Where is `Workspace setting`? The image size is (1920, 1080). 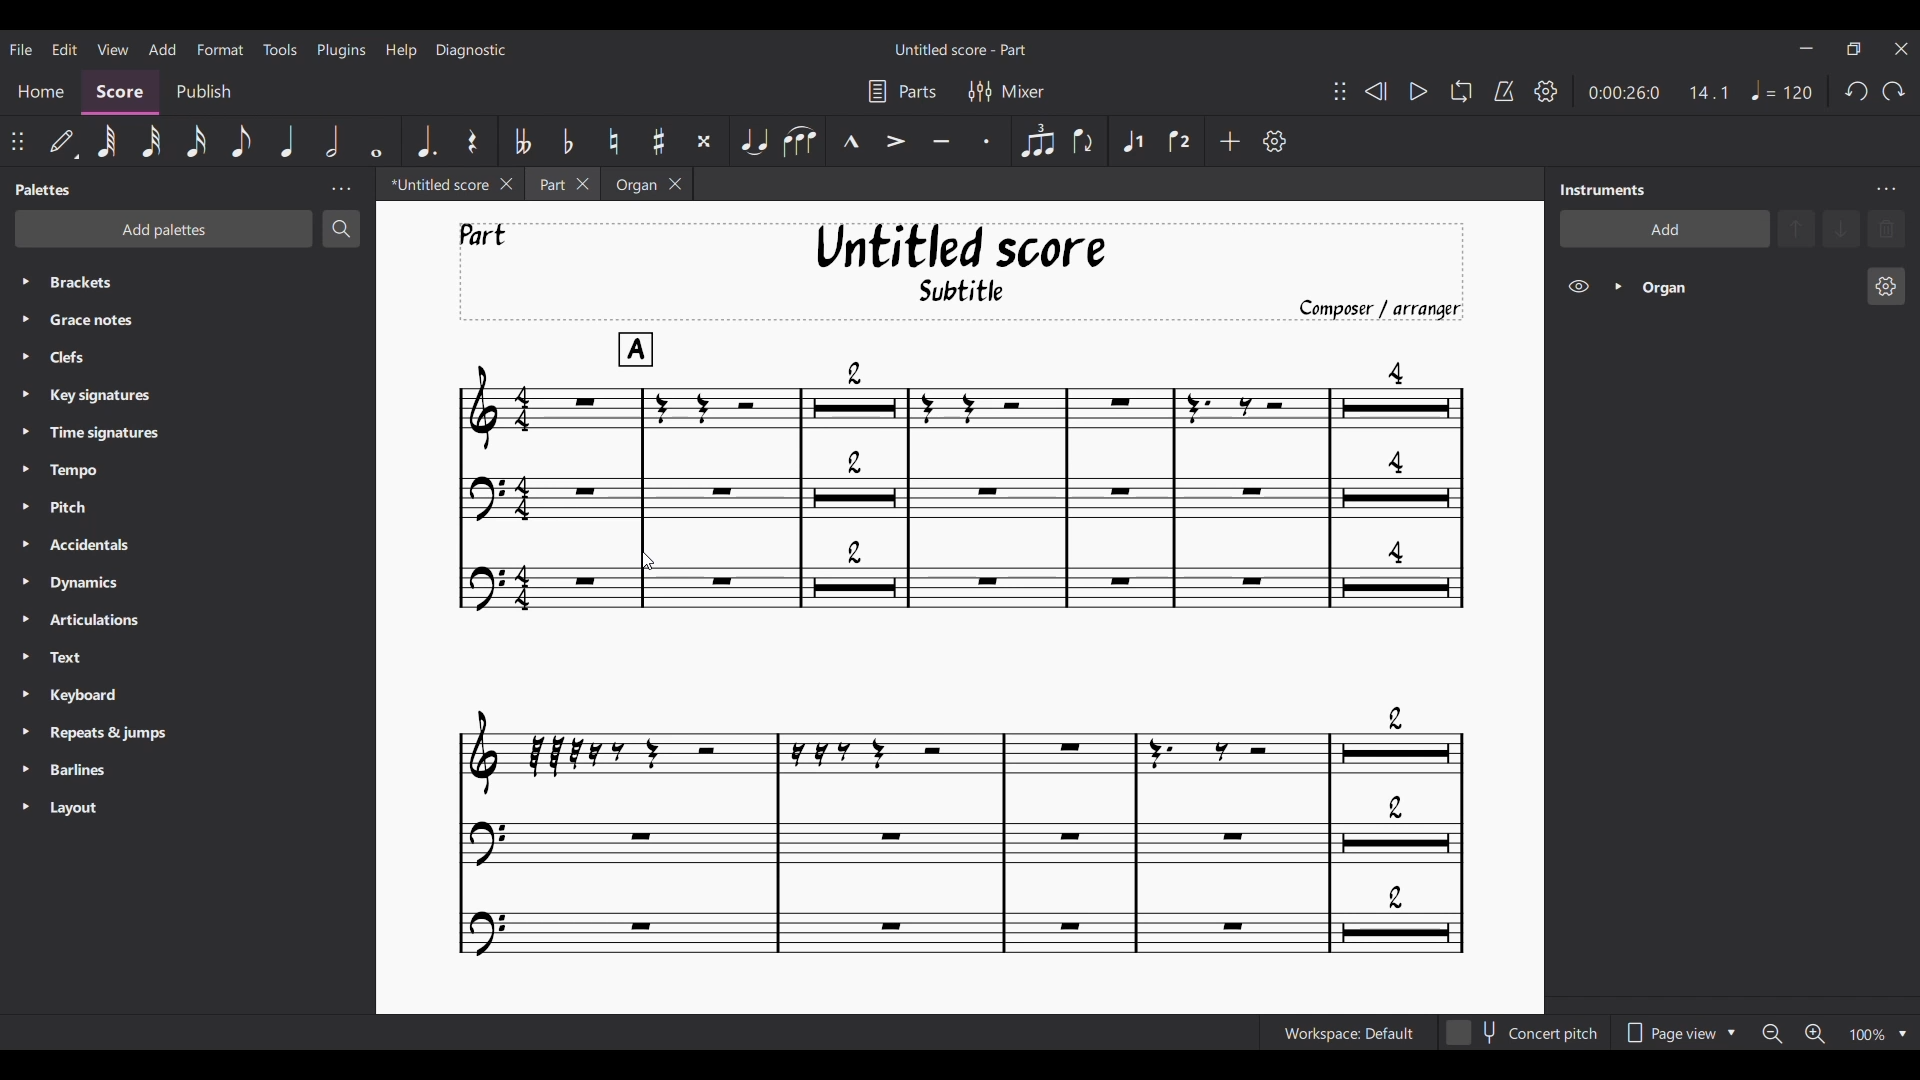 Workspace setting is located at coordinates (1348, 1033).